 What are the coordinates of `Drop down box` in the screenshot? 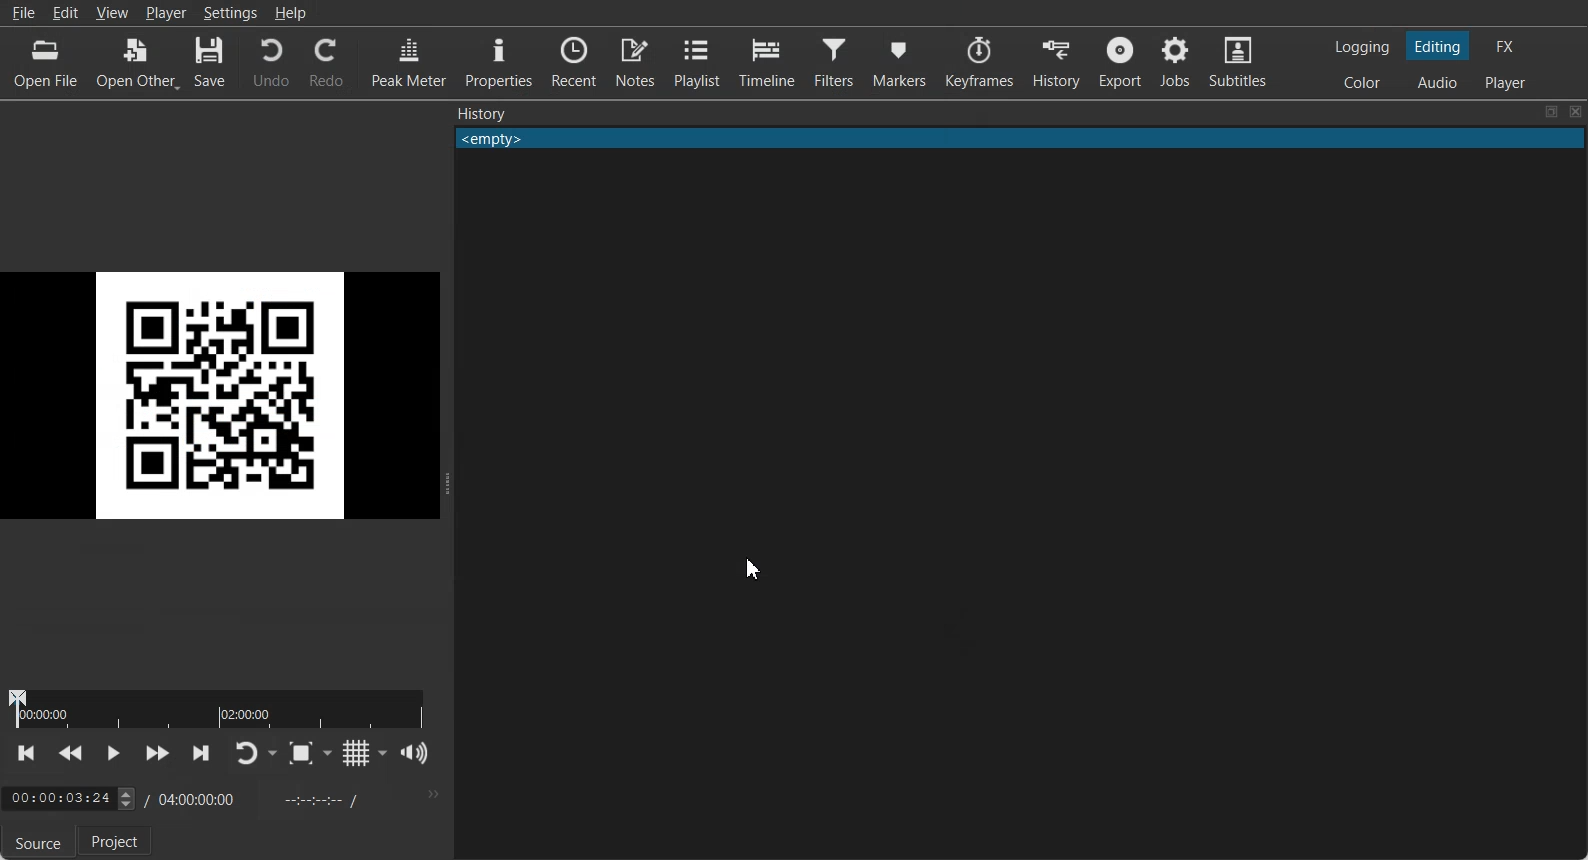 It's located at (328, 753).